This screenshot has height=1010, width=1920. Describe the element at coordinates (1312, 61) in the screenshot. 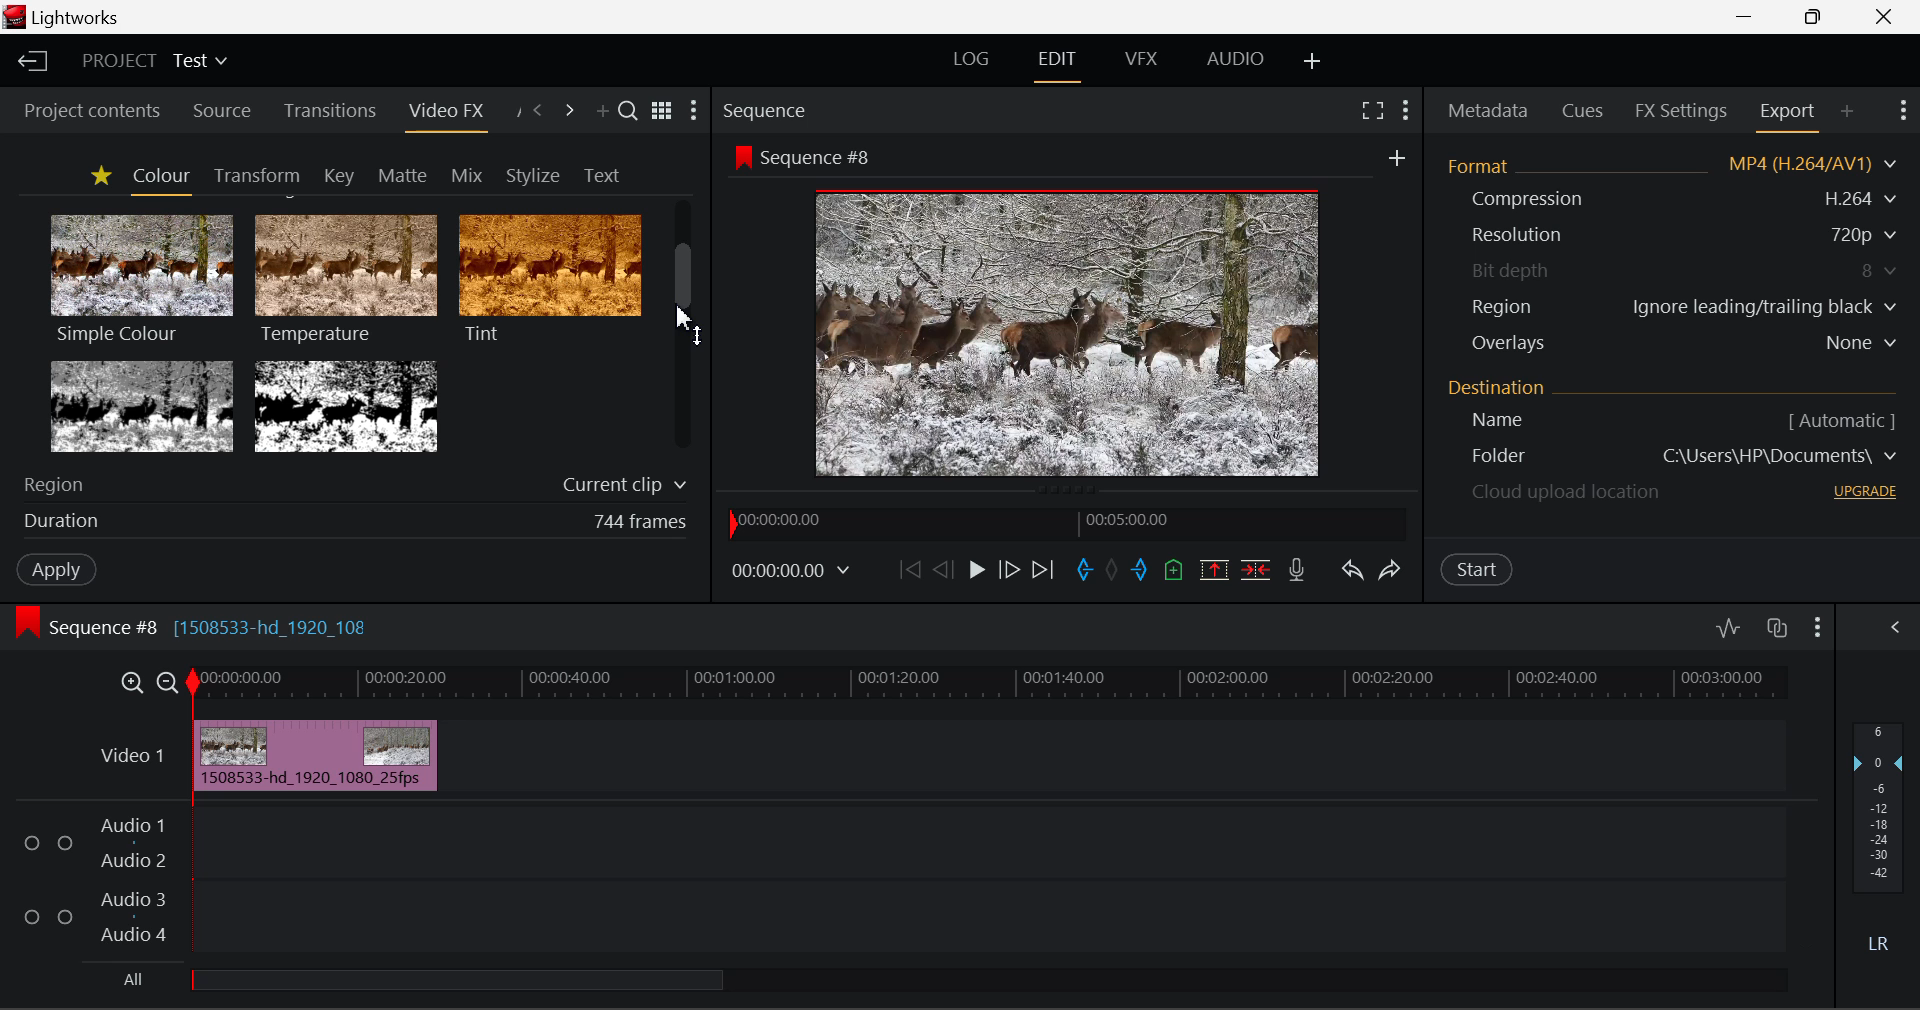

I see `Add Layout` at that location.